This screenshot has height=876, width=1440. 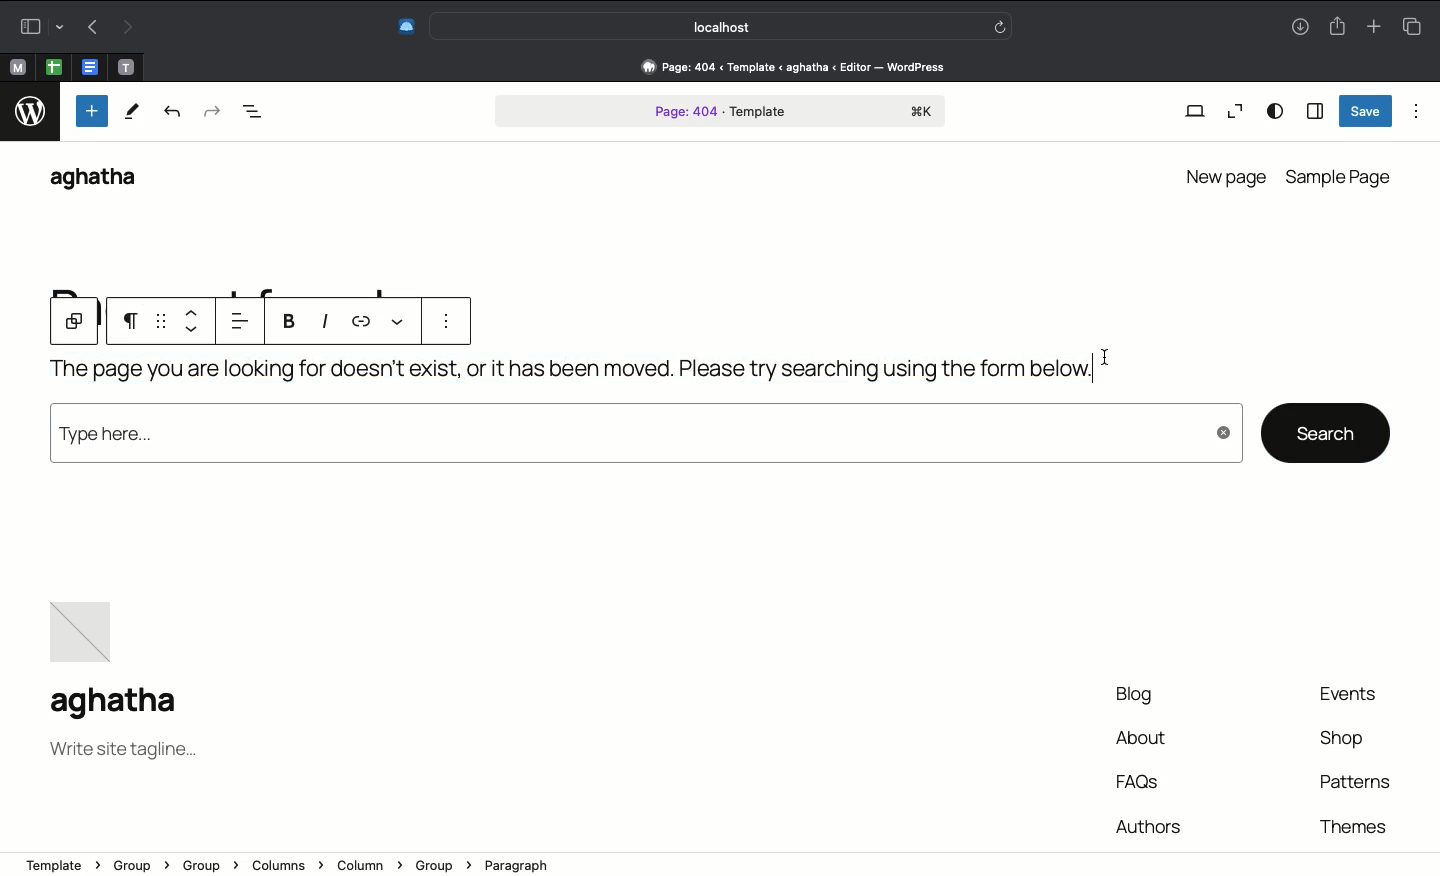 I want to click on Italics, so click(x=328, y=322).